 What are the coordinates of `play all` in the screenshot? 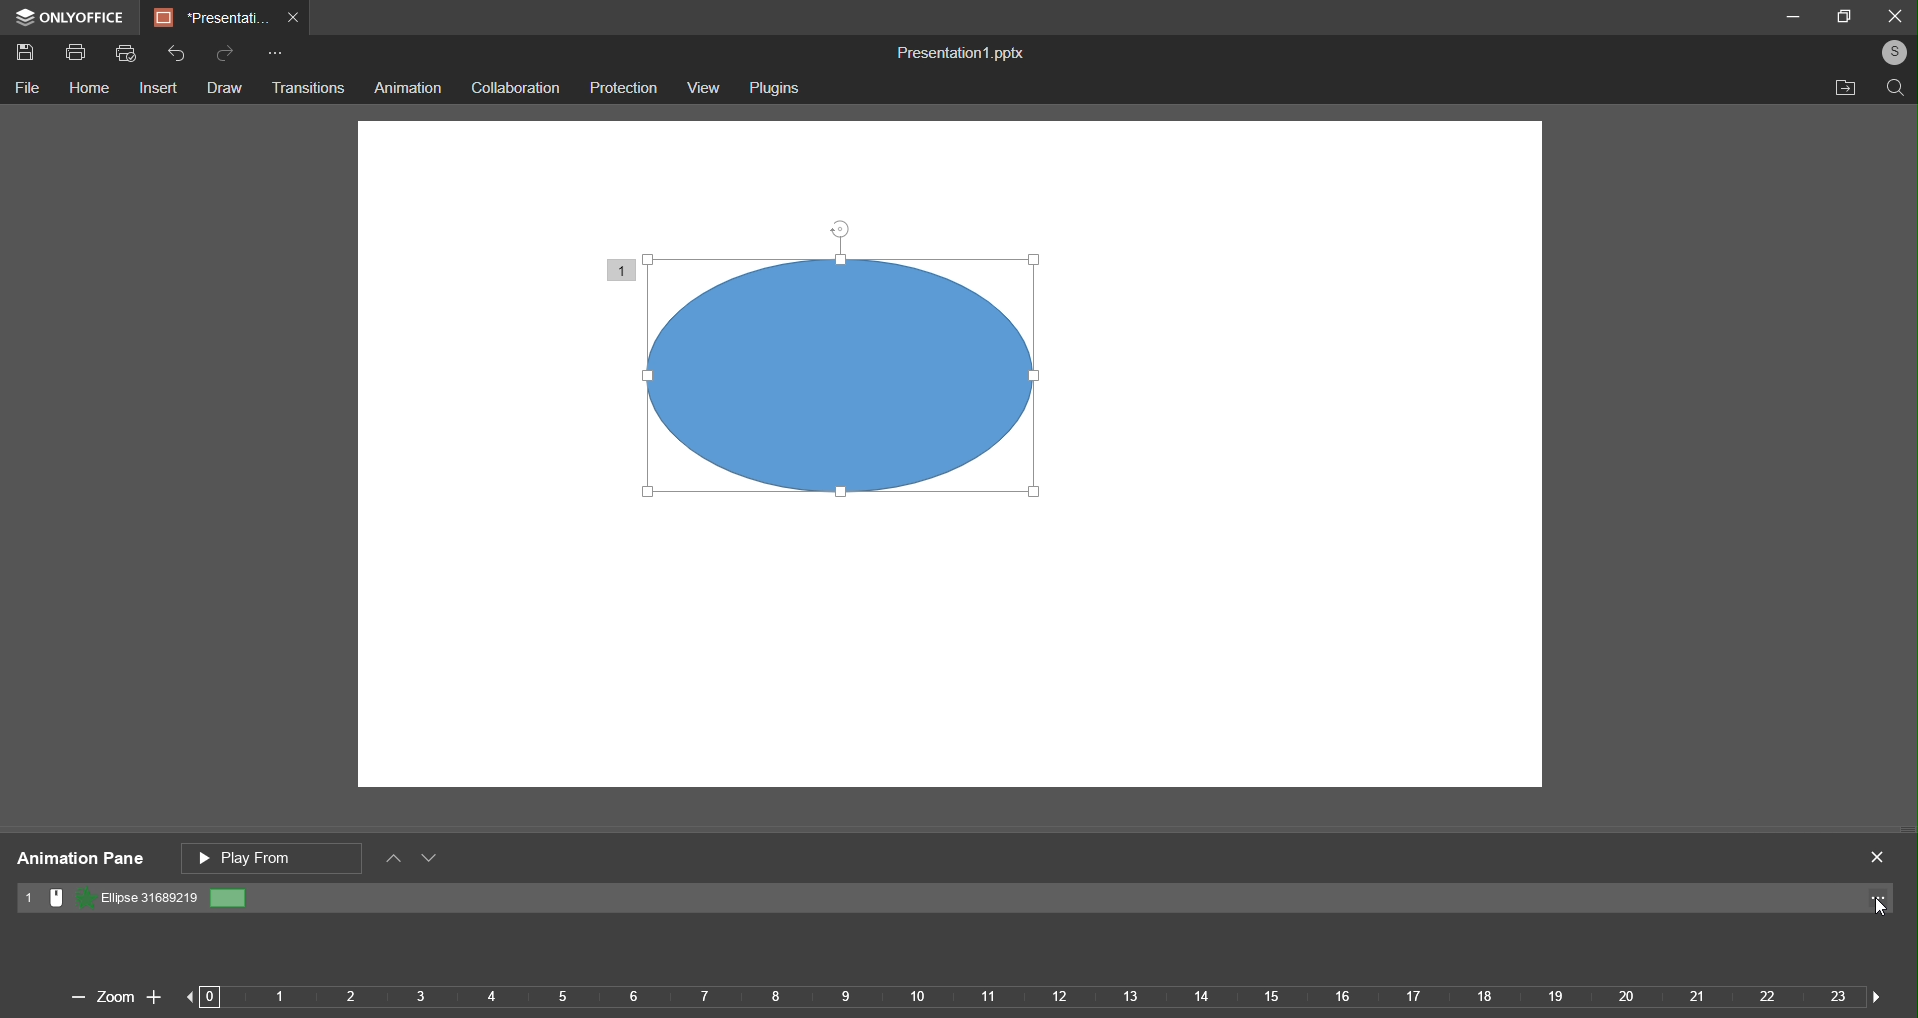 It's located at (274, 856).